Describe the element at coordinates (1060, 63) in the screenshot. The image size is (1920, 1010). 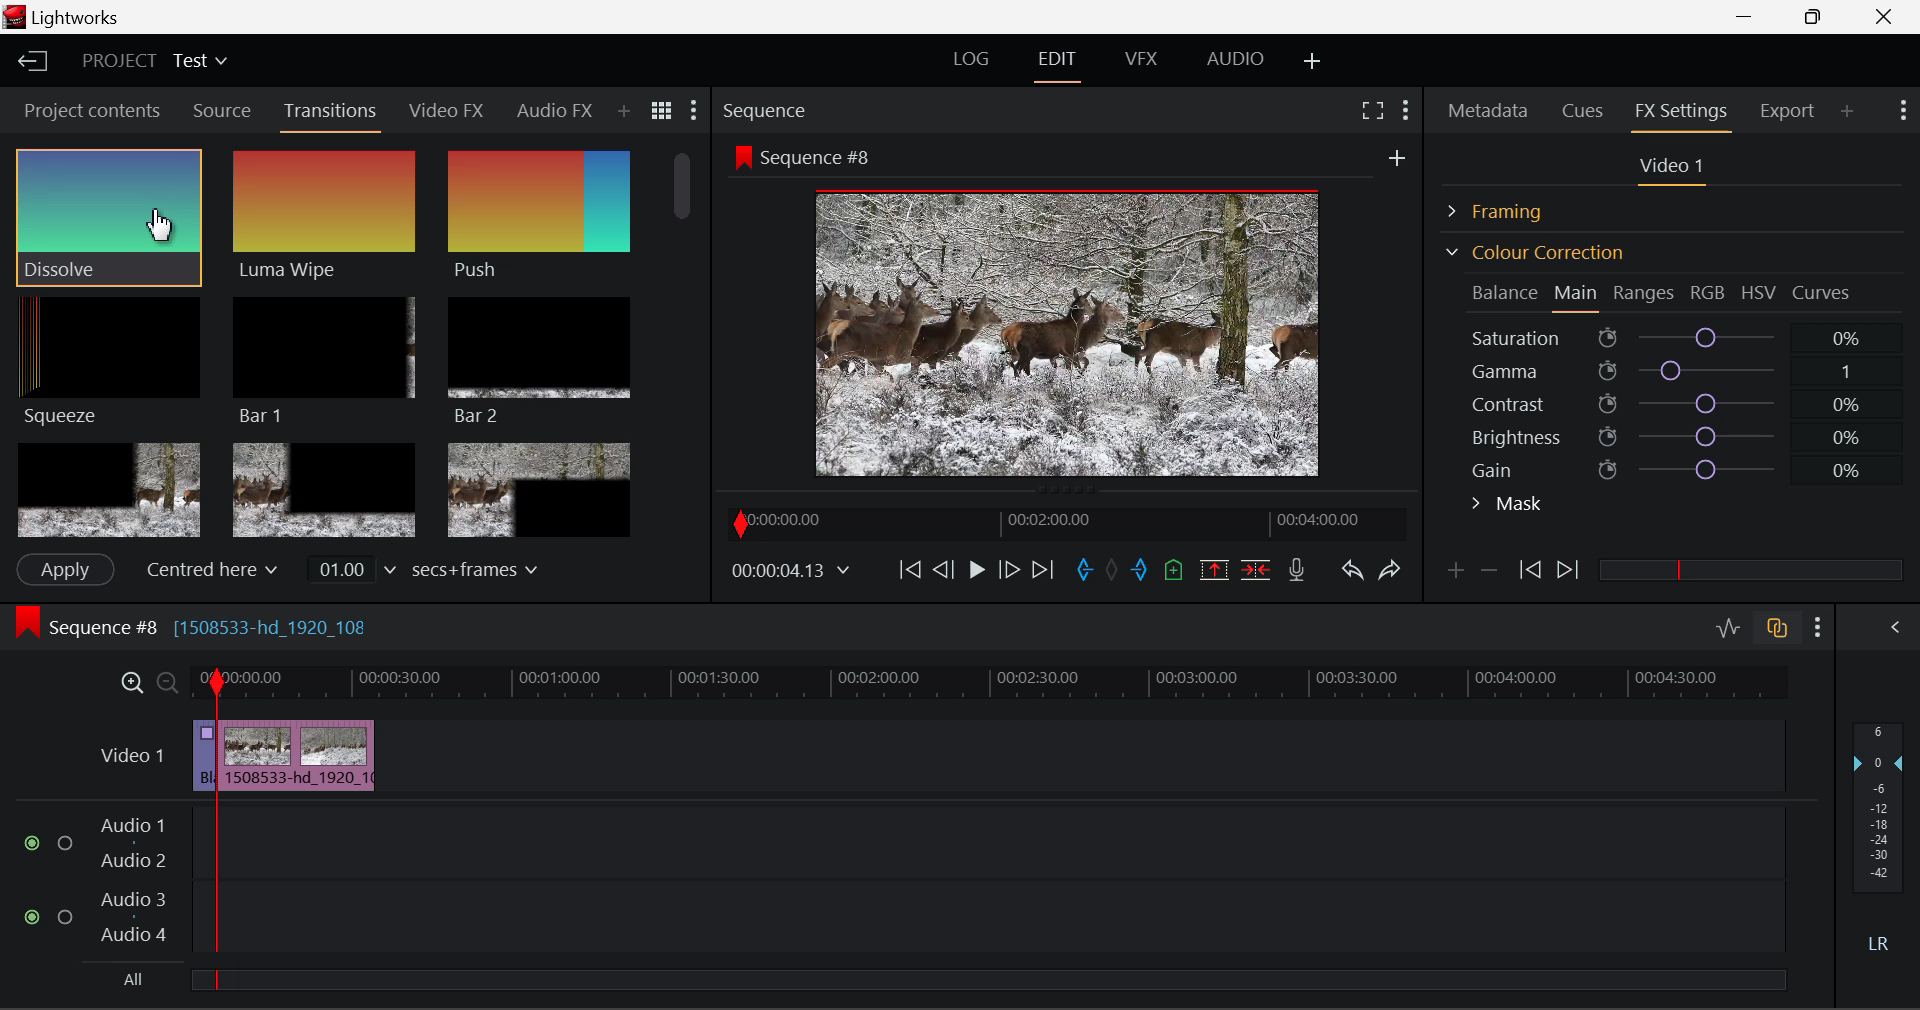
I see `EDIT Layout` at that location.